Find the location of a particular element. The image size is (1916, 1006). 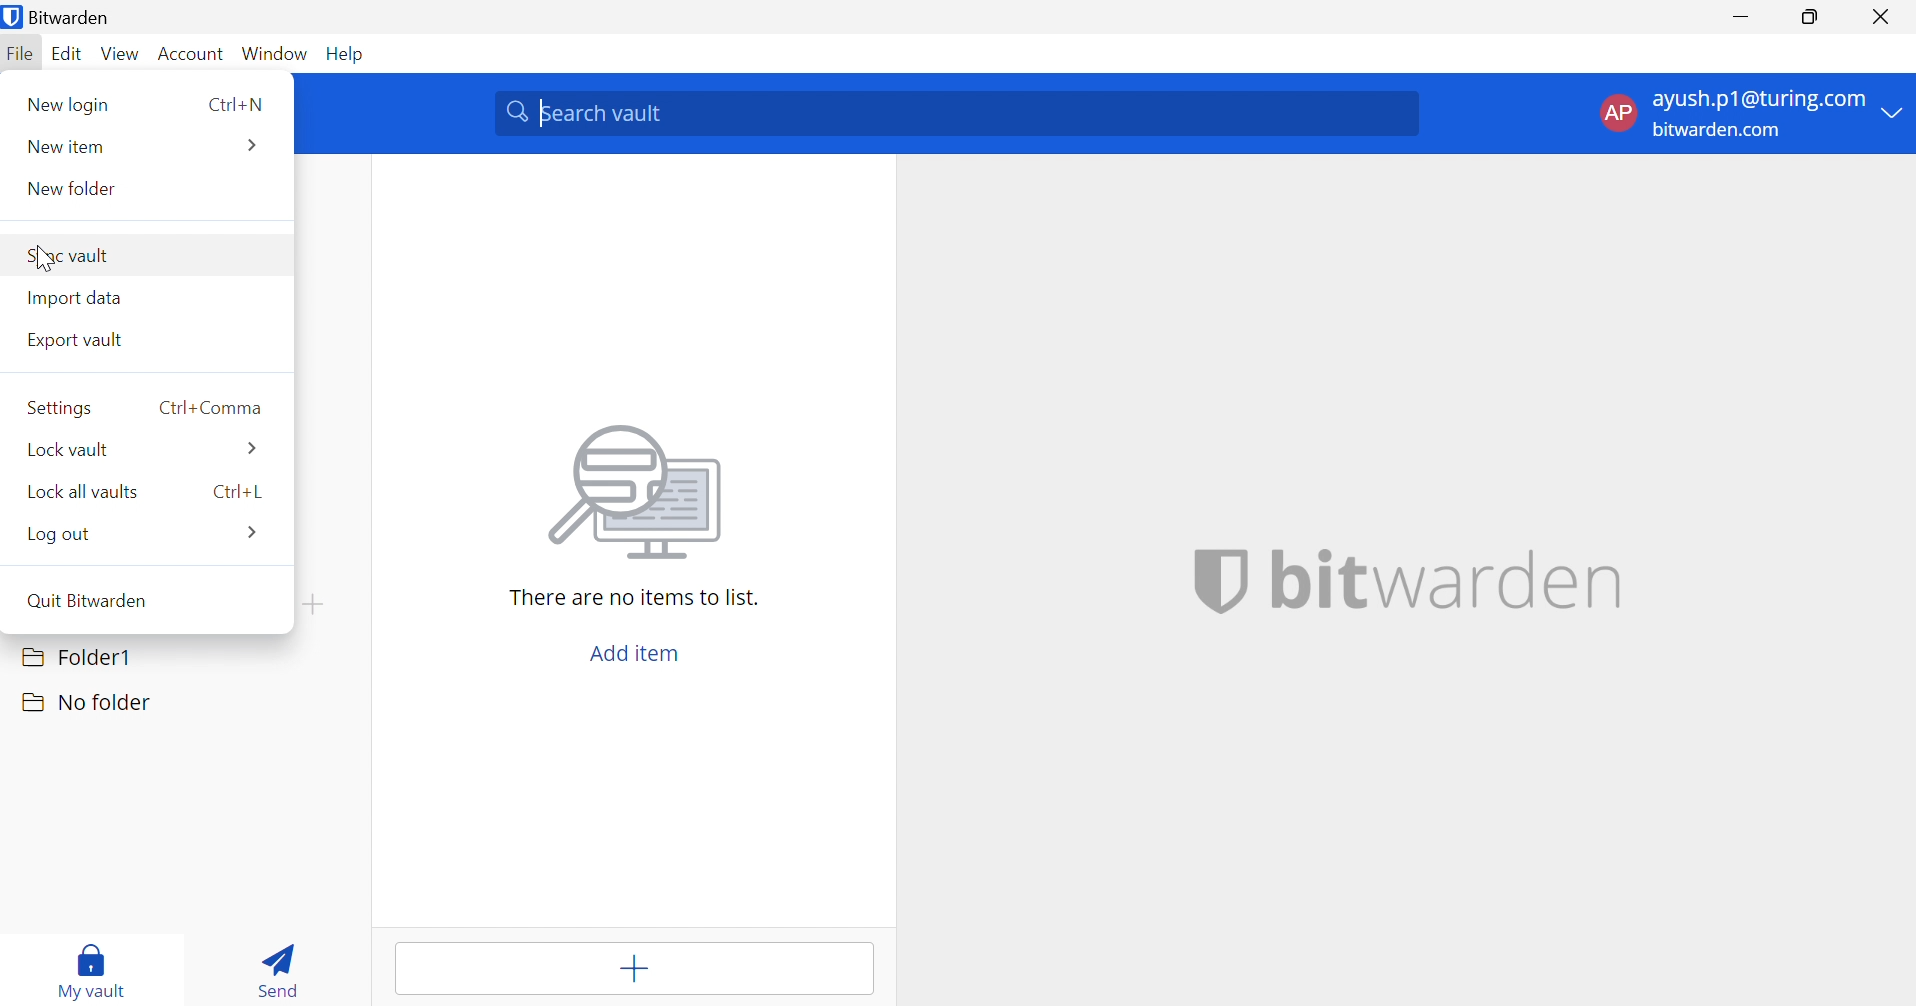

New login is located at coordinates (71, 103).